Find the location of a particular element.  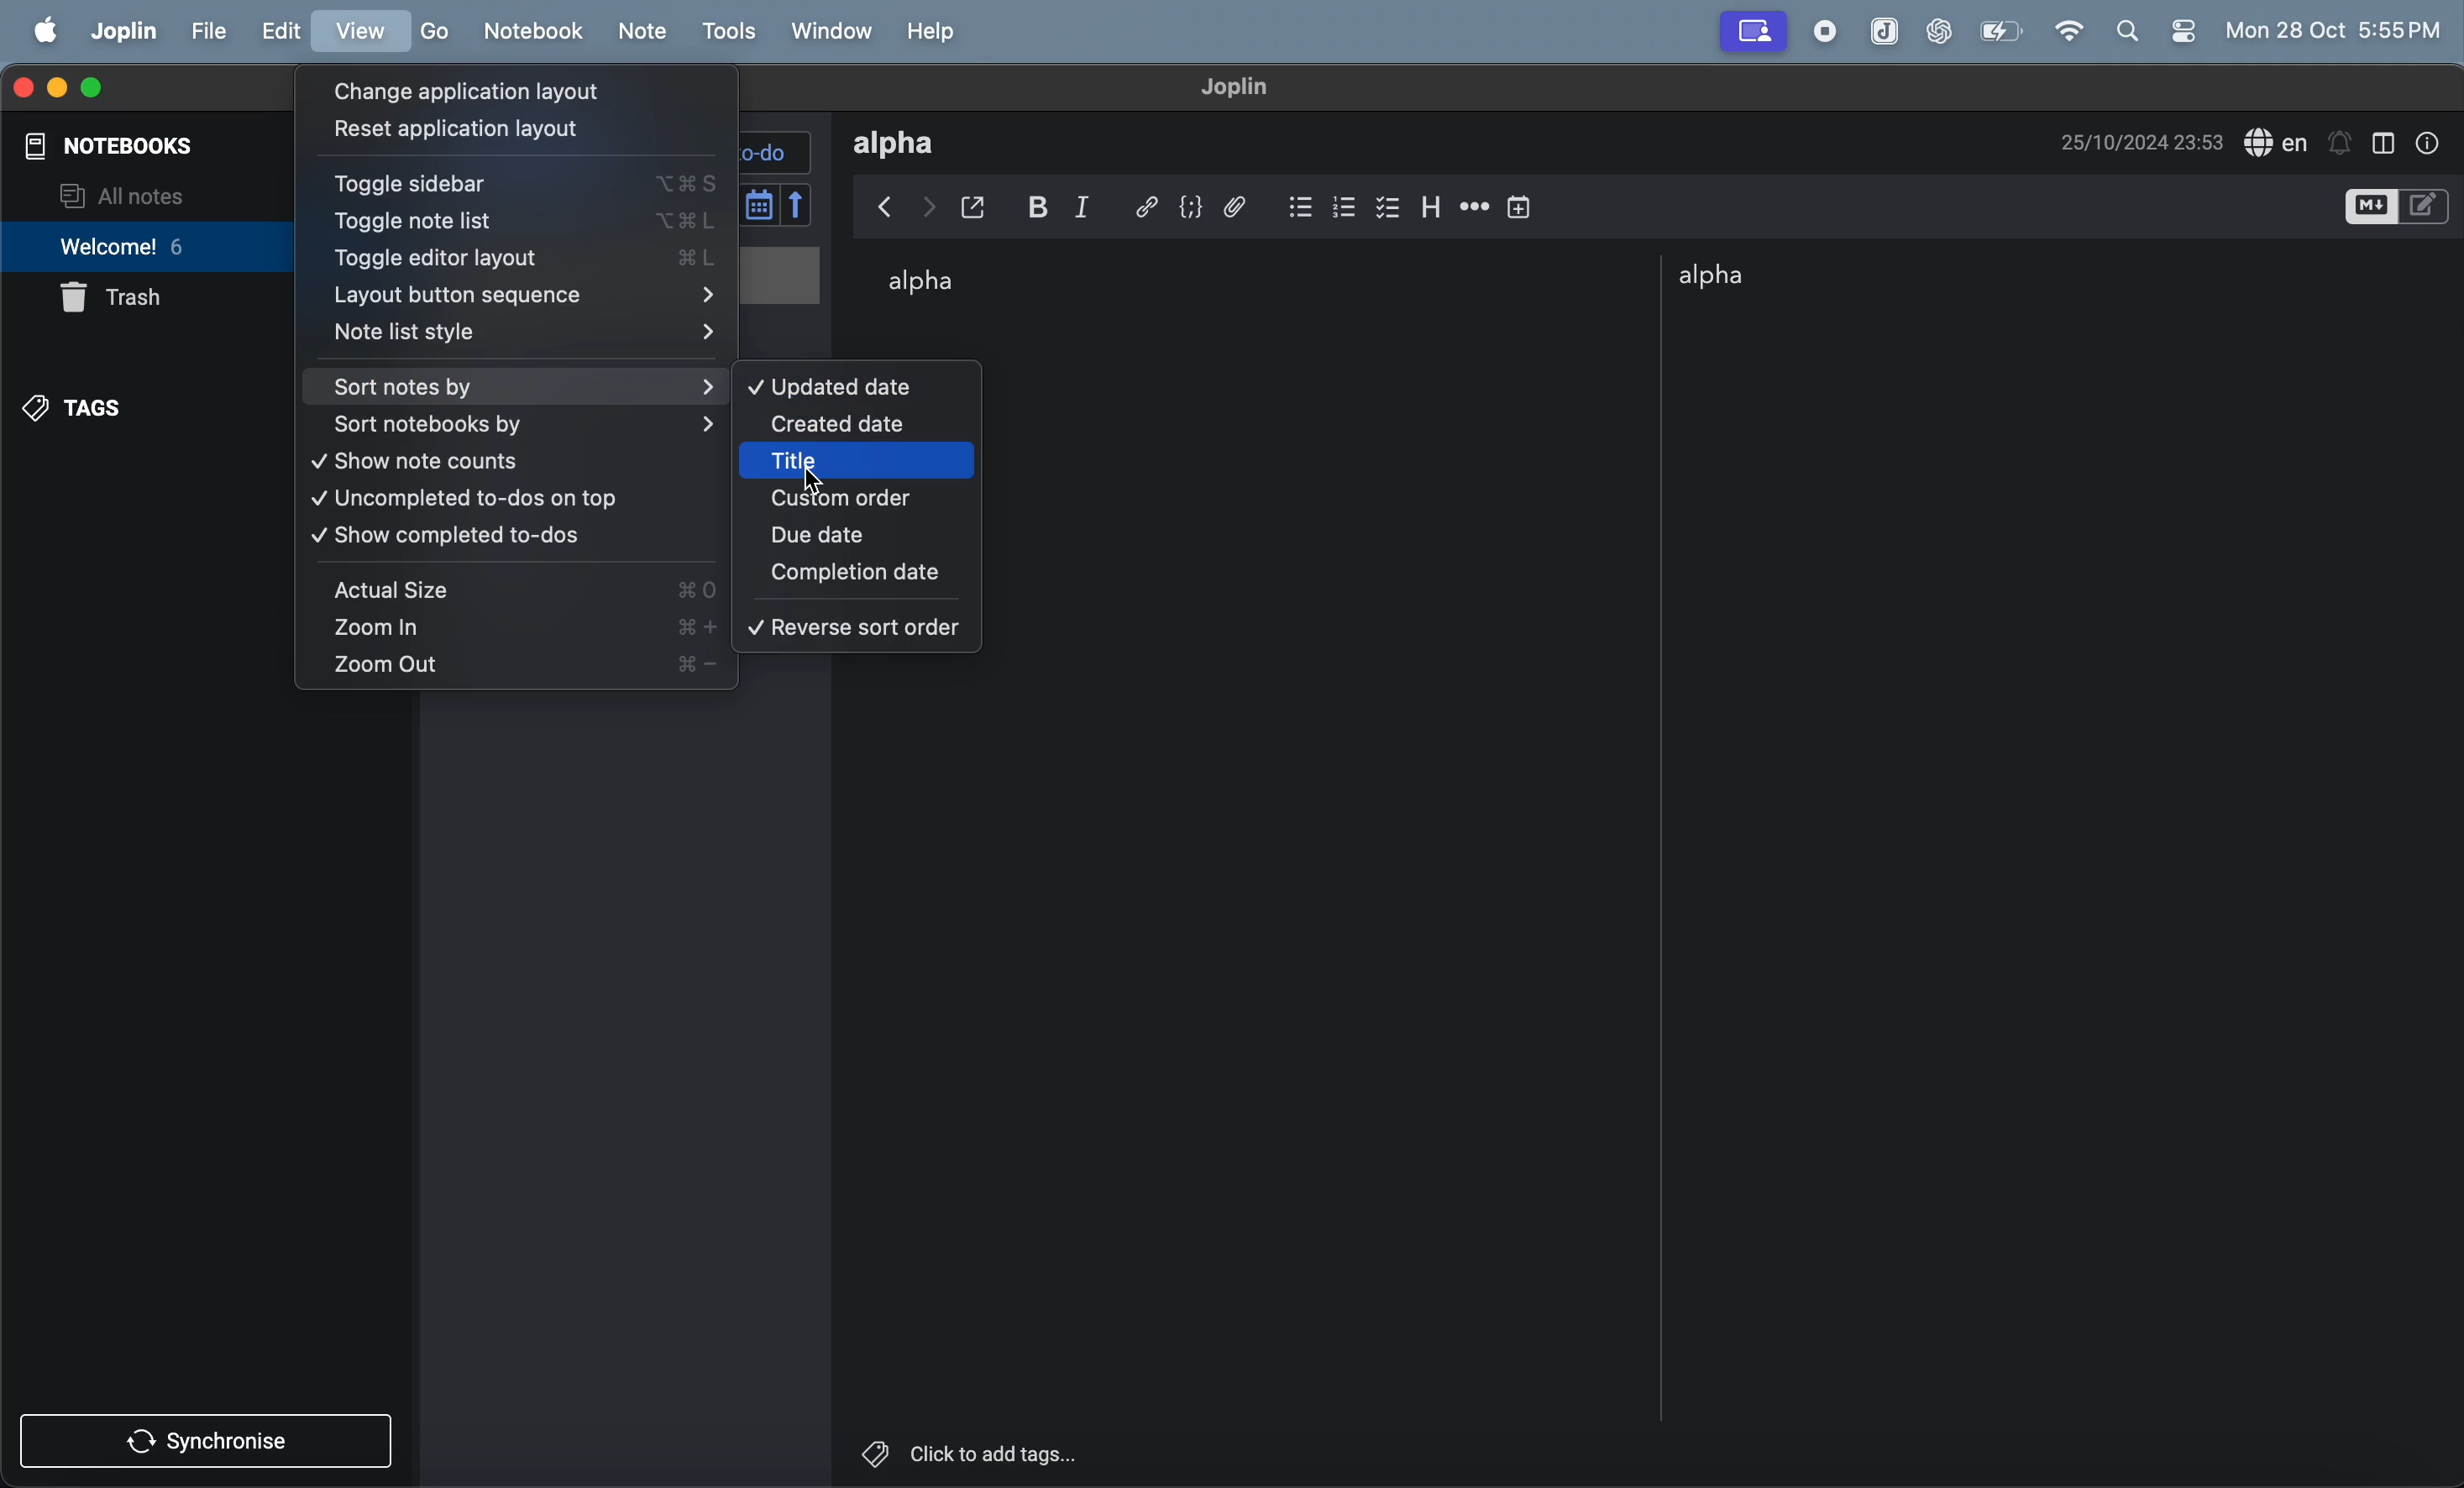

sort notebooks by is located at coordinates (520, 425).